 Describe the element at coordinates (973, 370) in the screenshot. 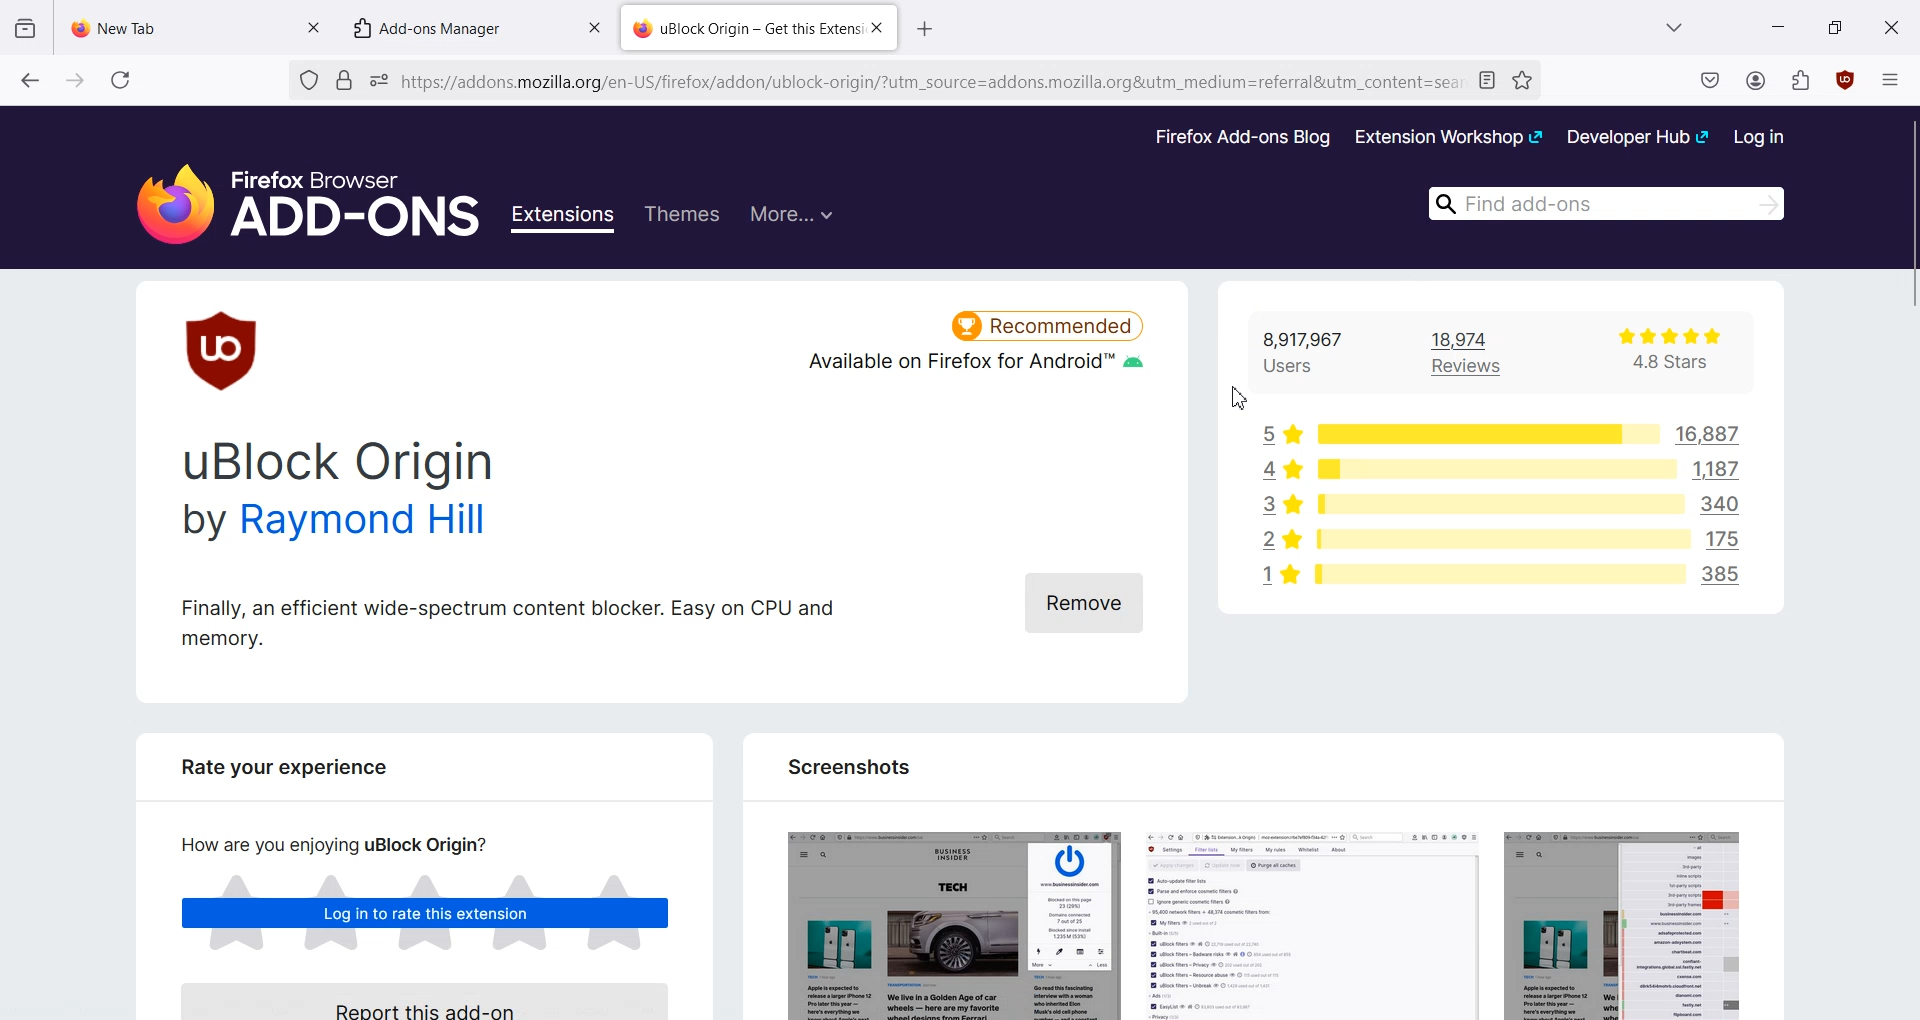

I see `Available on Firefox for Android™` at that location.